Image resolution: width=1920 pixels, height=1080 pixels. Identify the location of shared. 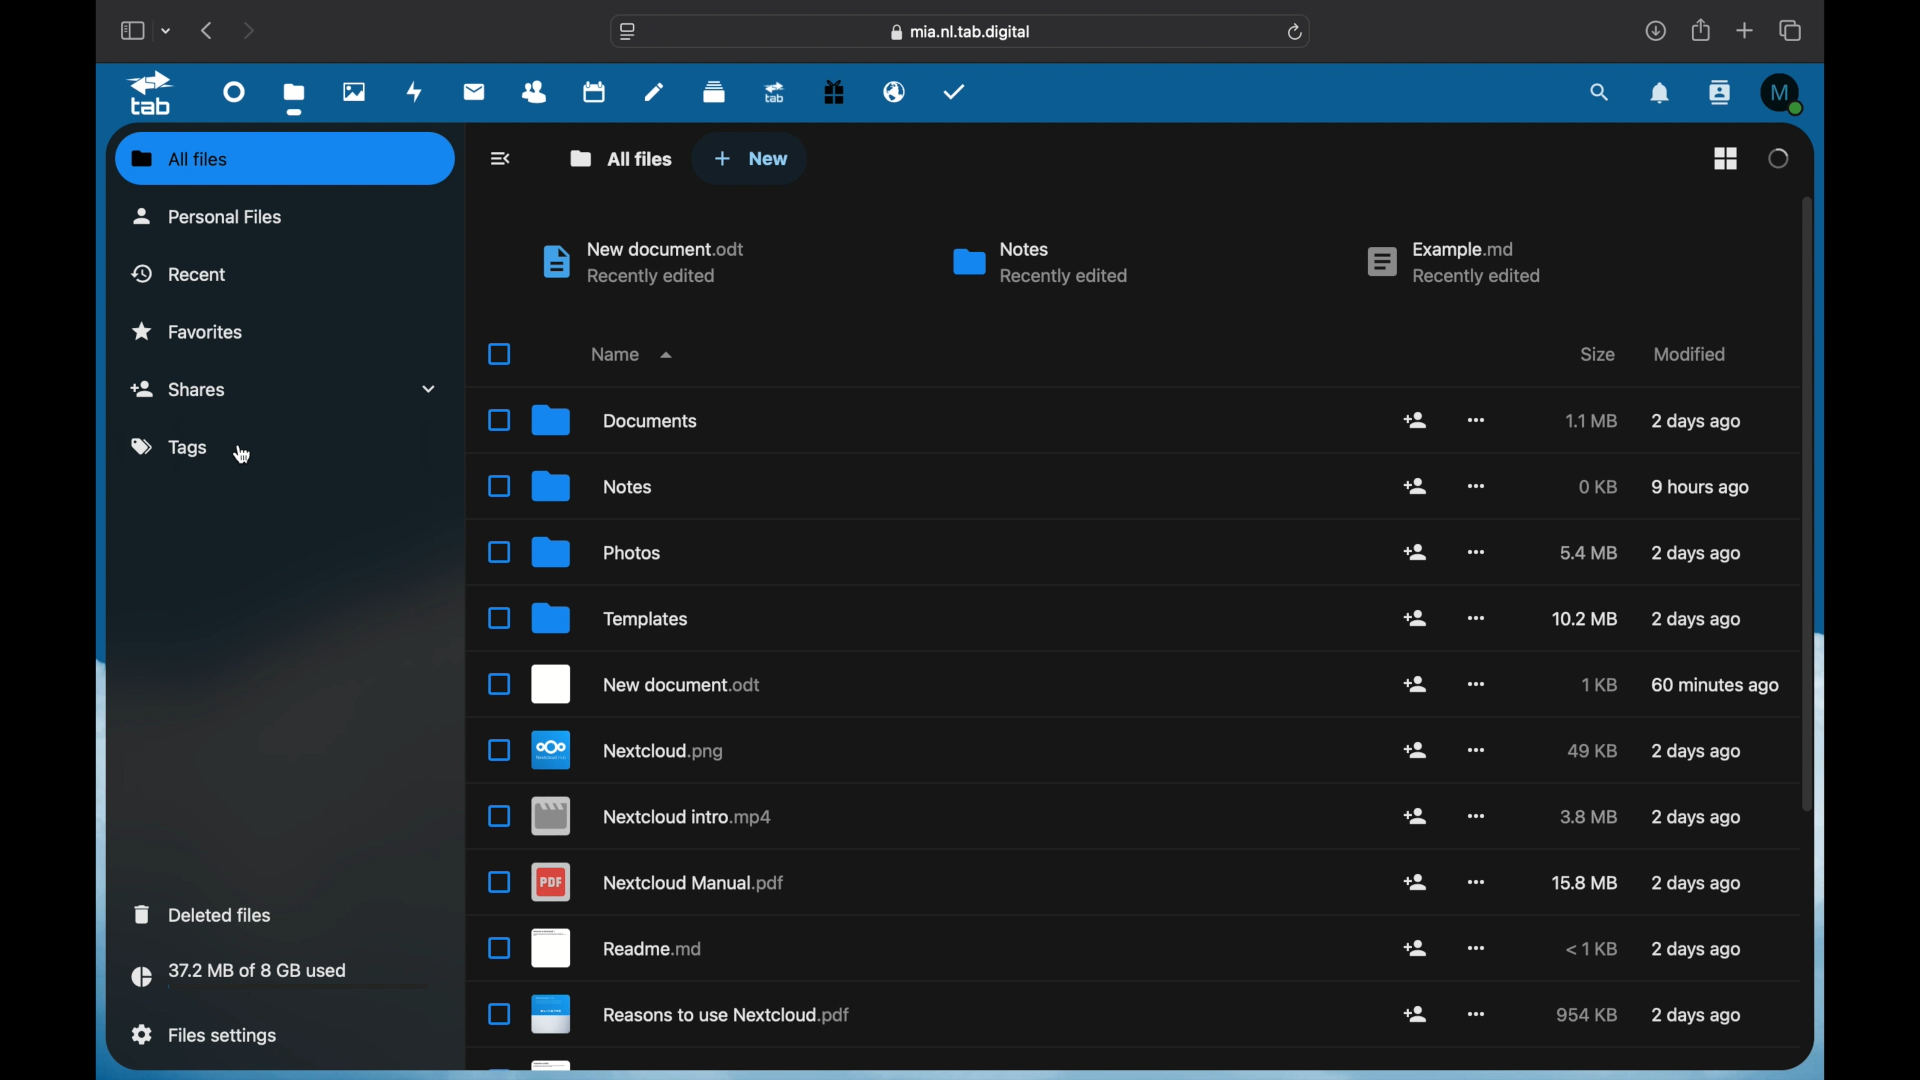
(1418, 949).